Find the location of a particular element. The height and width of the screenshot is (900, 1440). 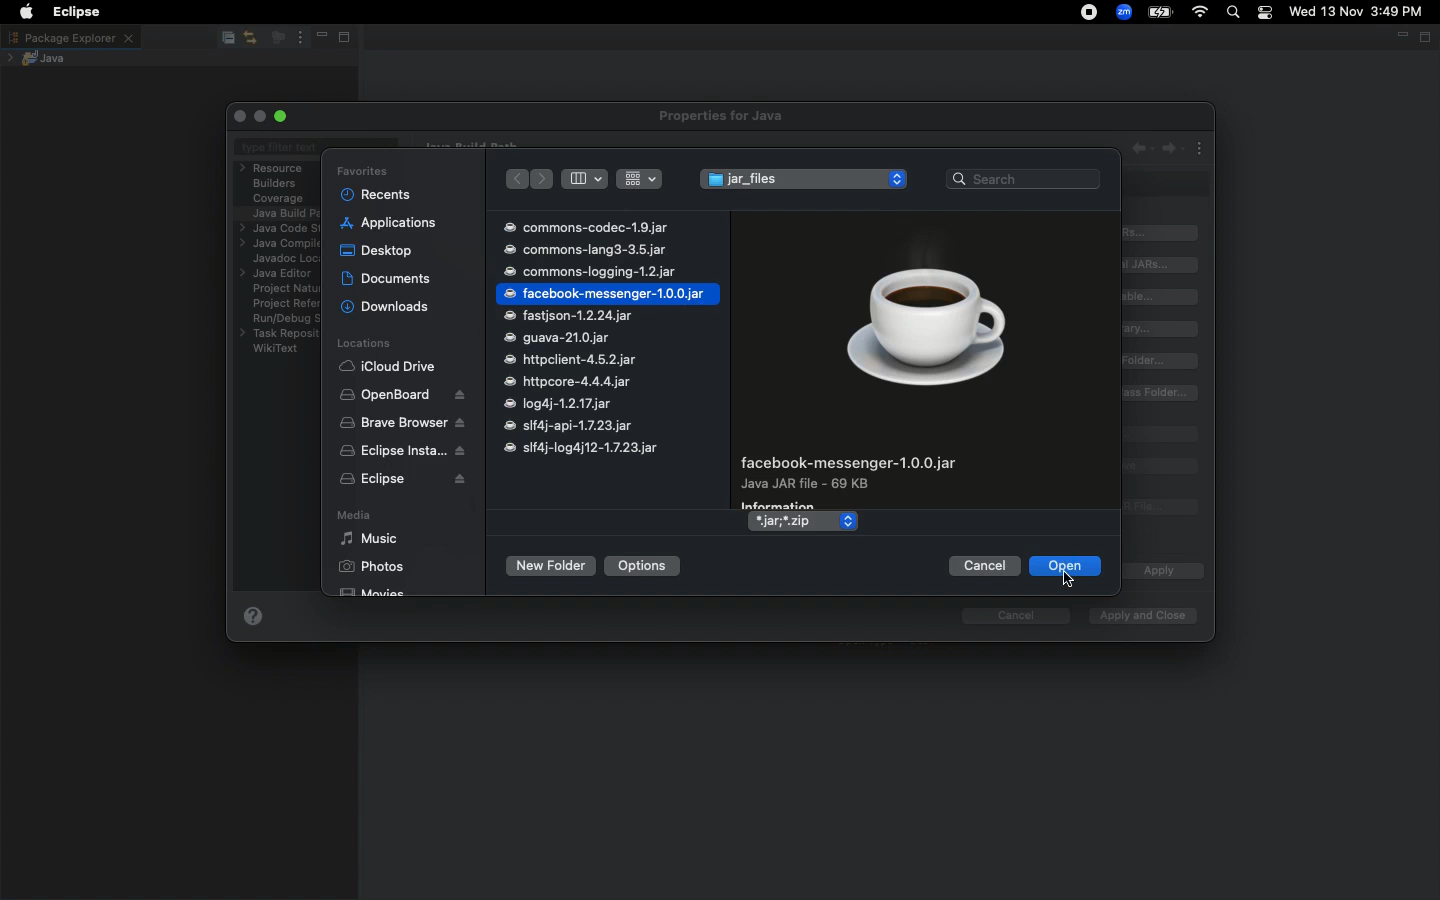

Package explorer is located at coordinates (70, 37).